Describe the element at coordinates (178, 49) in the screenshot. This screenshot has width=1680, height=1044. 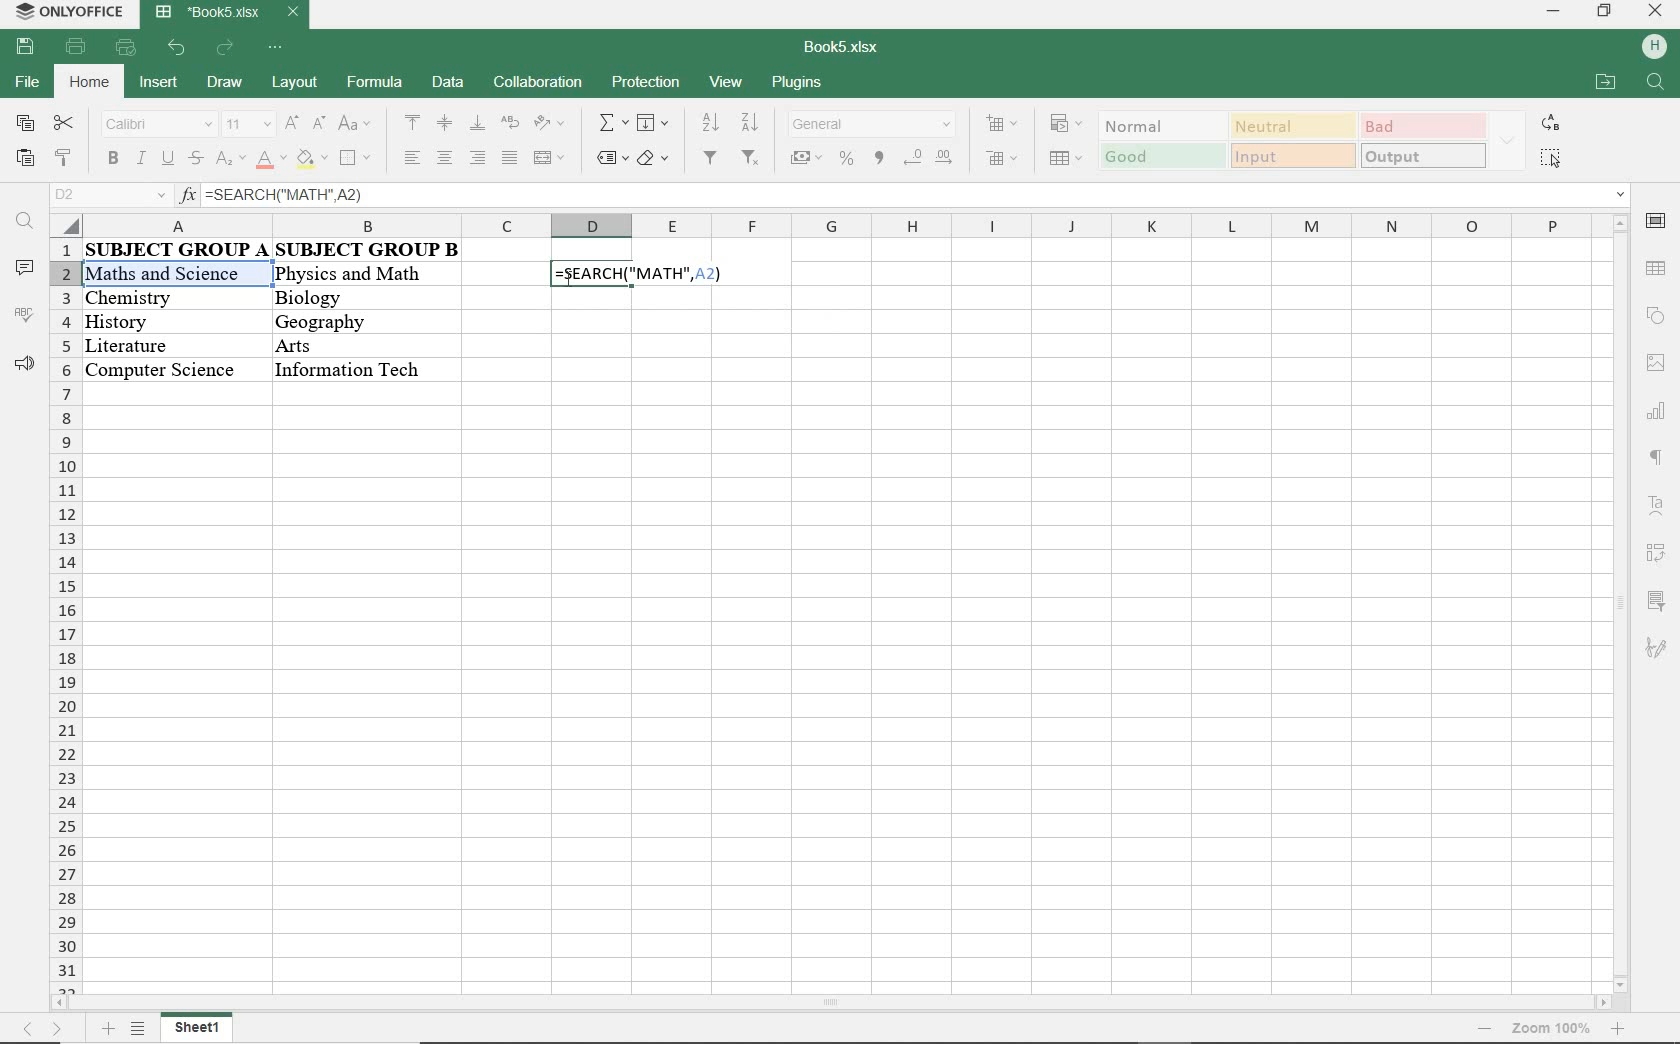
I see `undo` at that location.